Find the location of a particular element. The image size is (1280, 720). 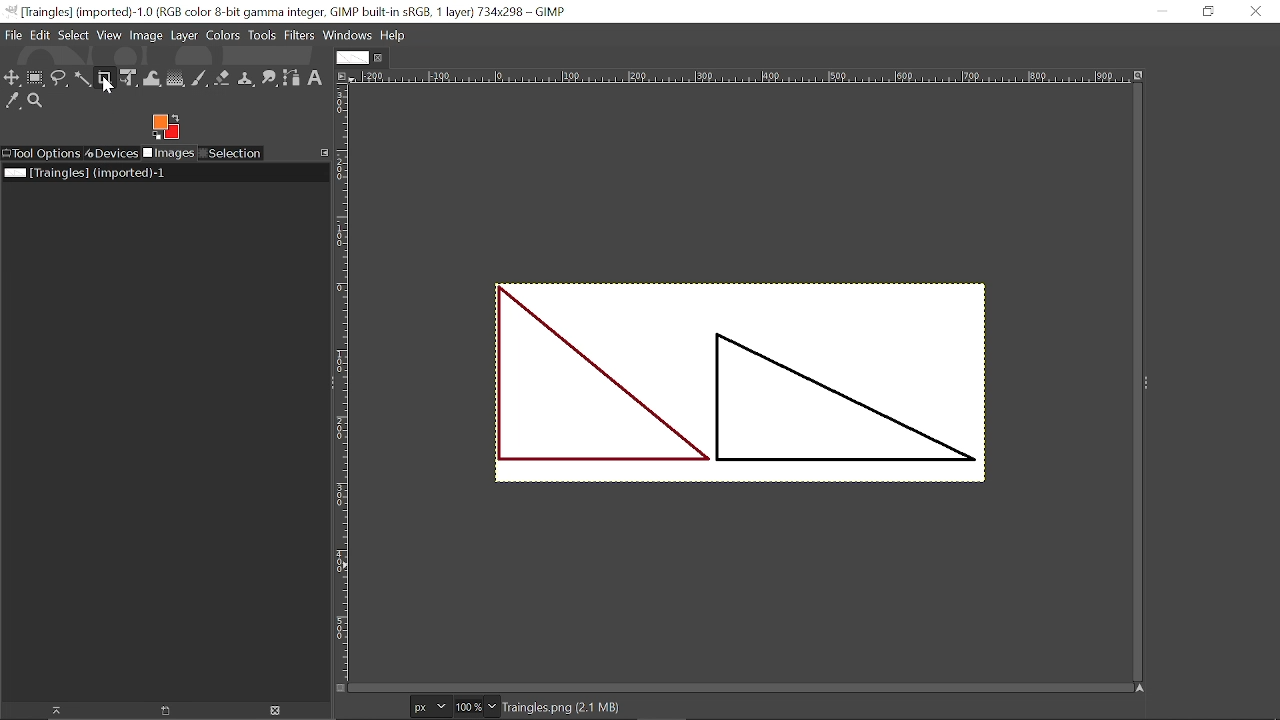

Fuzzy select tool is located at coordinates (83, 80).